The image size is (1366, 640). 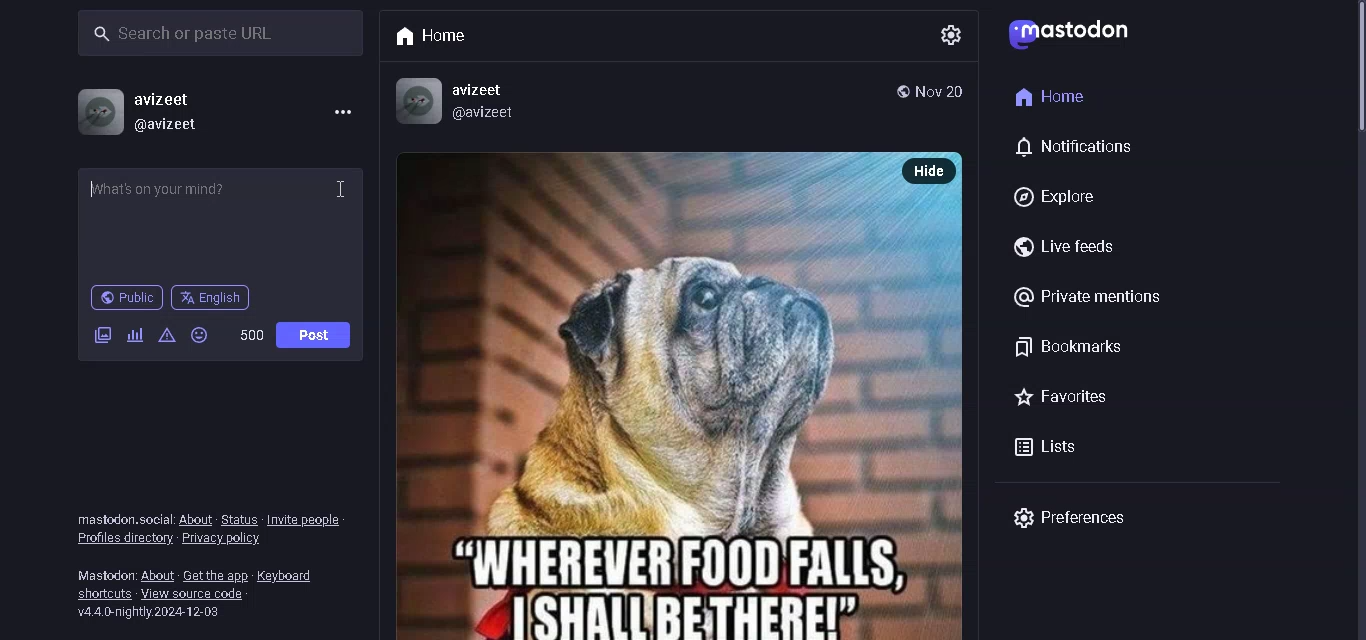 What do you see at coordinates (171, 98) in the screenshot?
I see `username` at bounding box center [171, 98].